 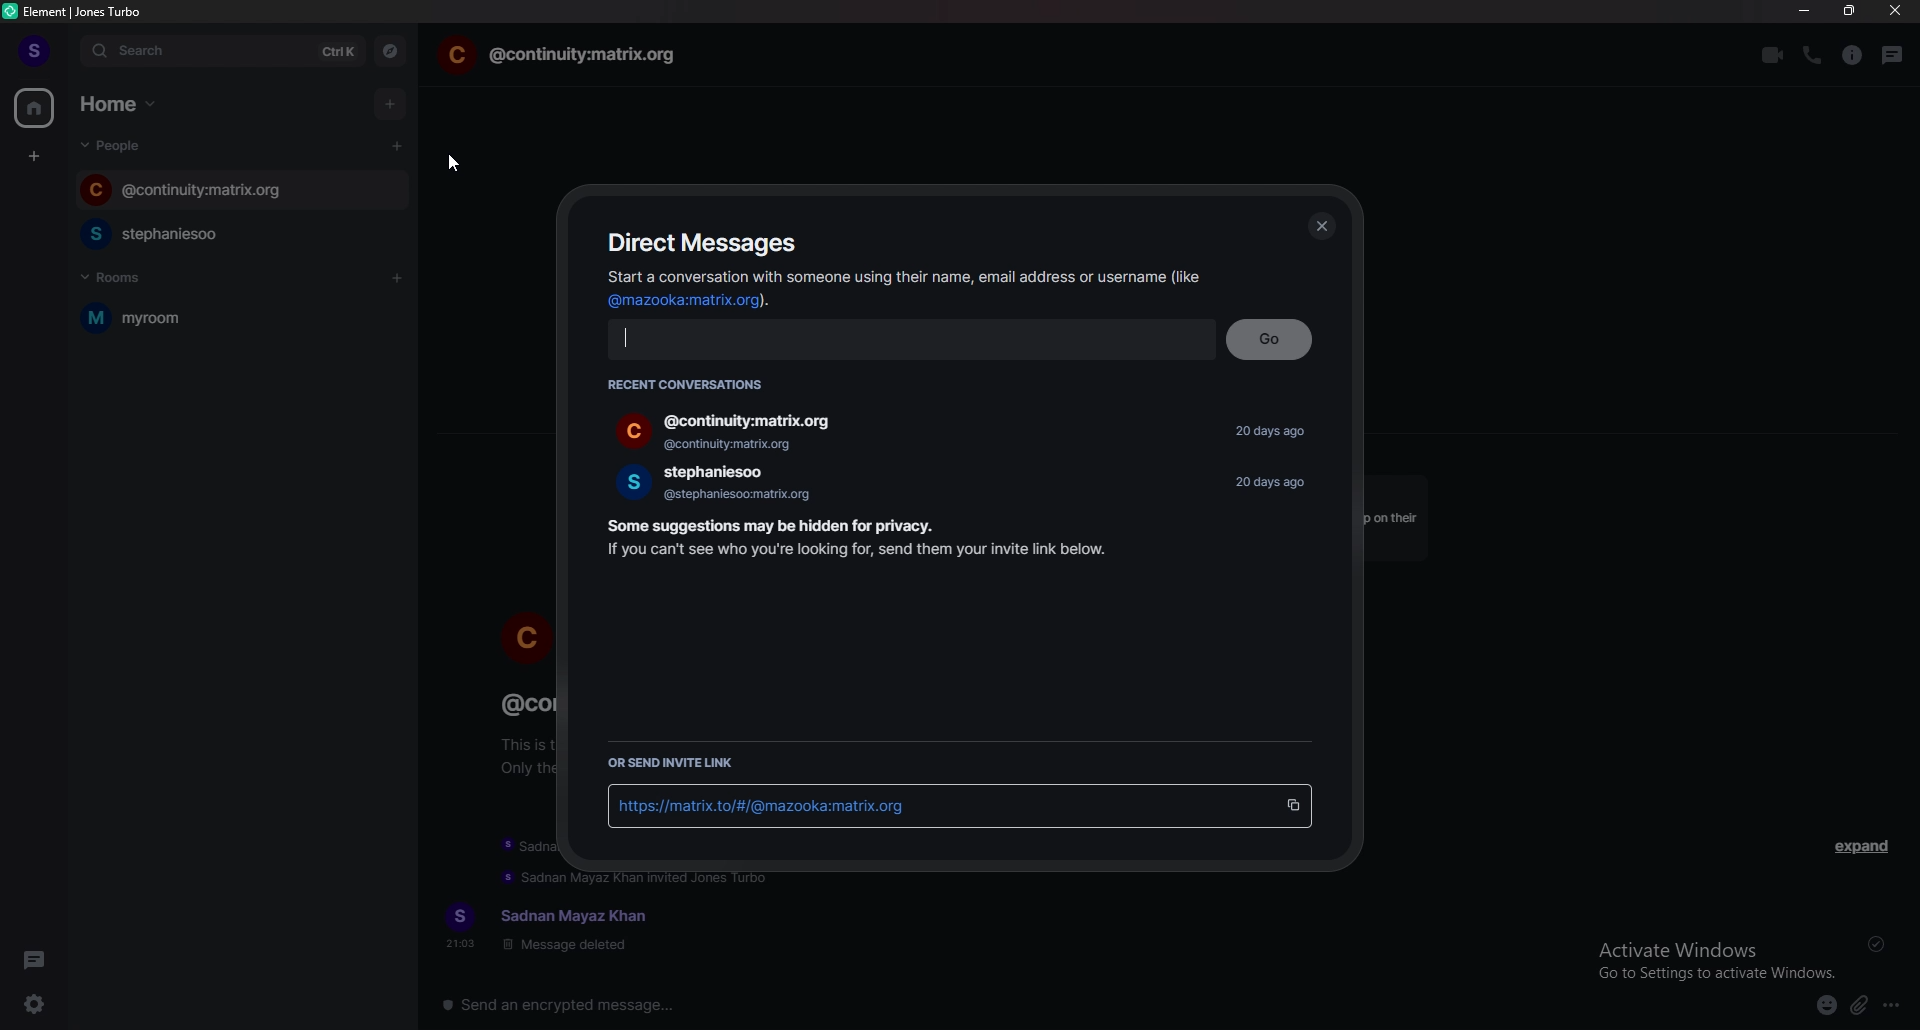 I want to click on myroom, so click(x=194, y=318).